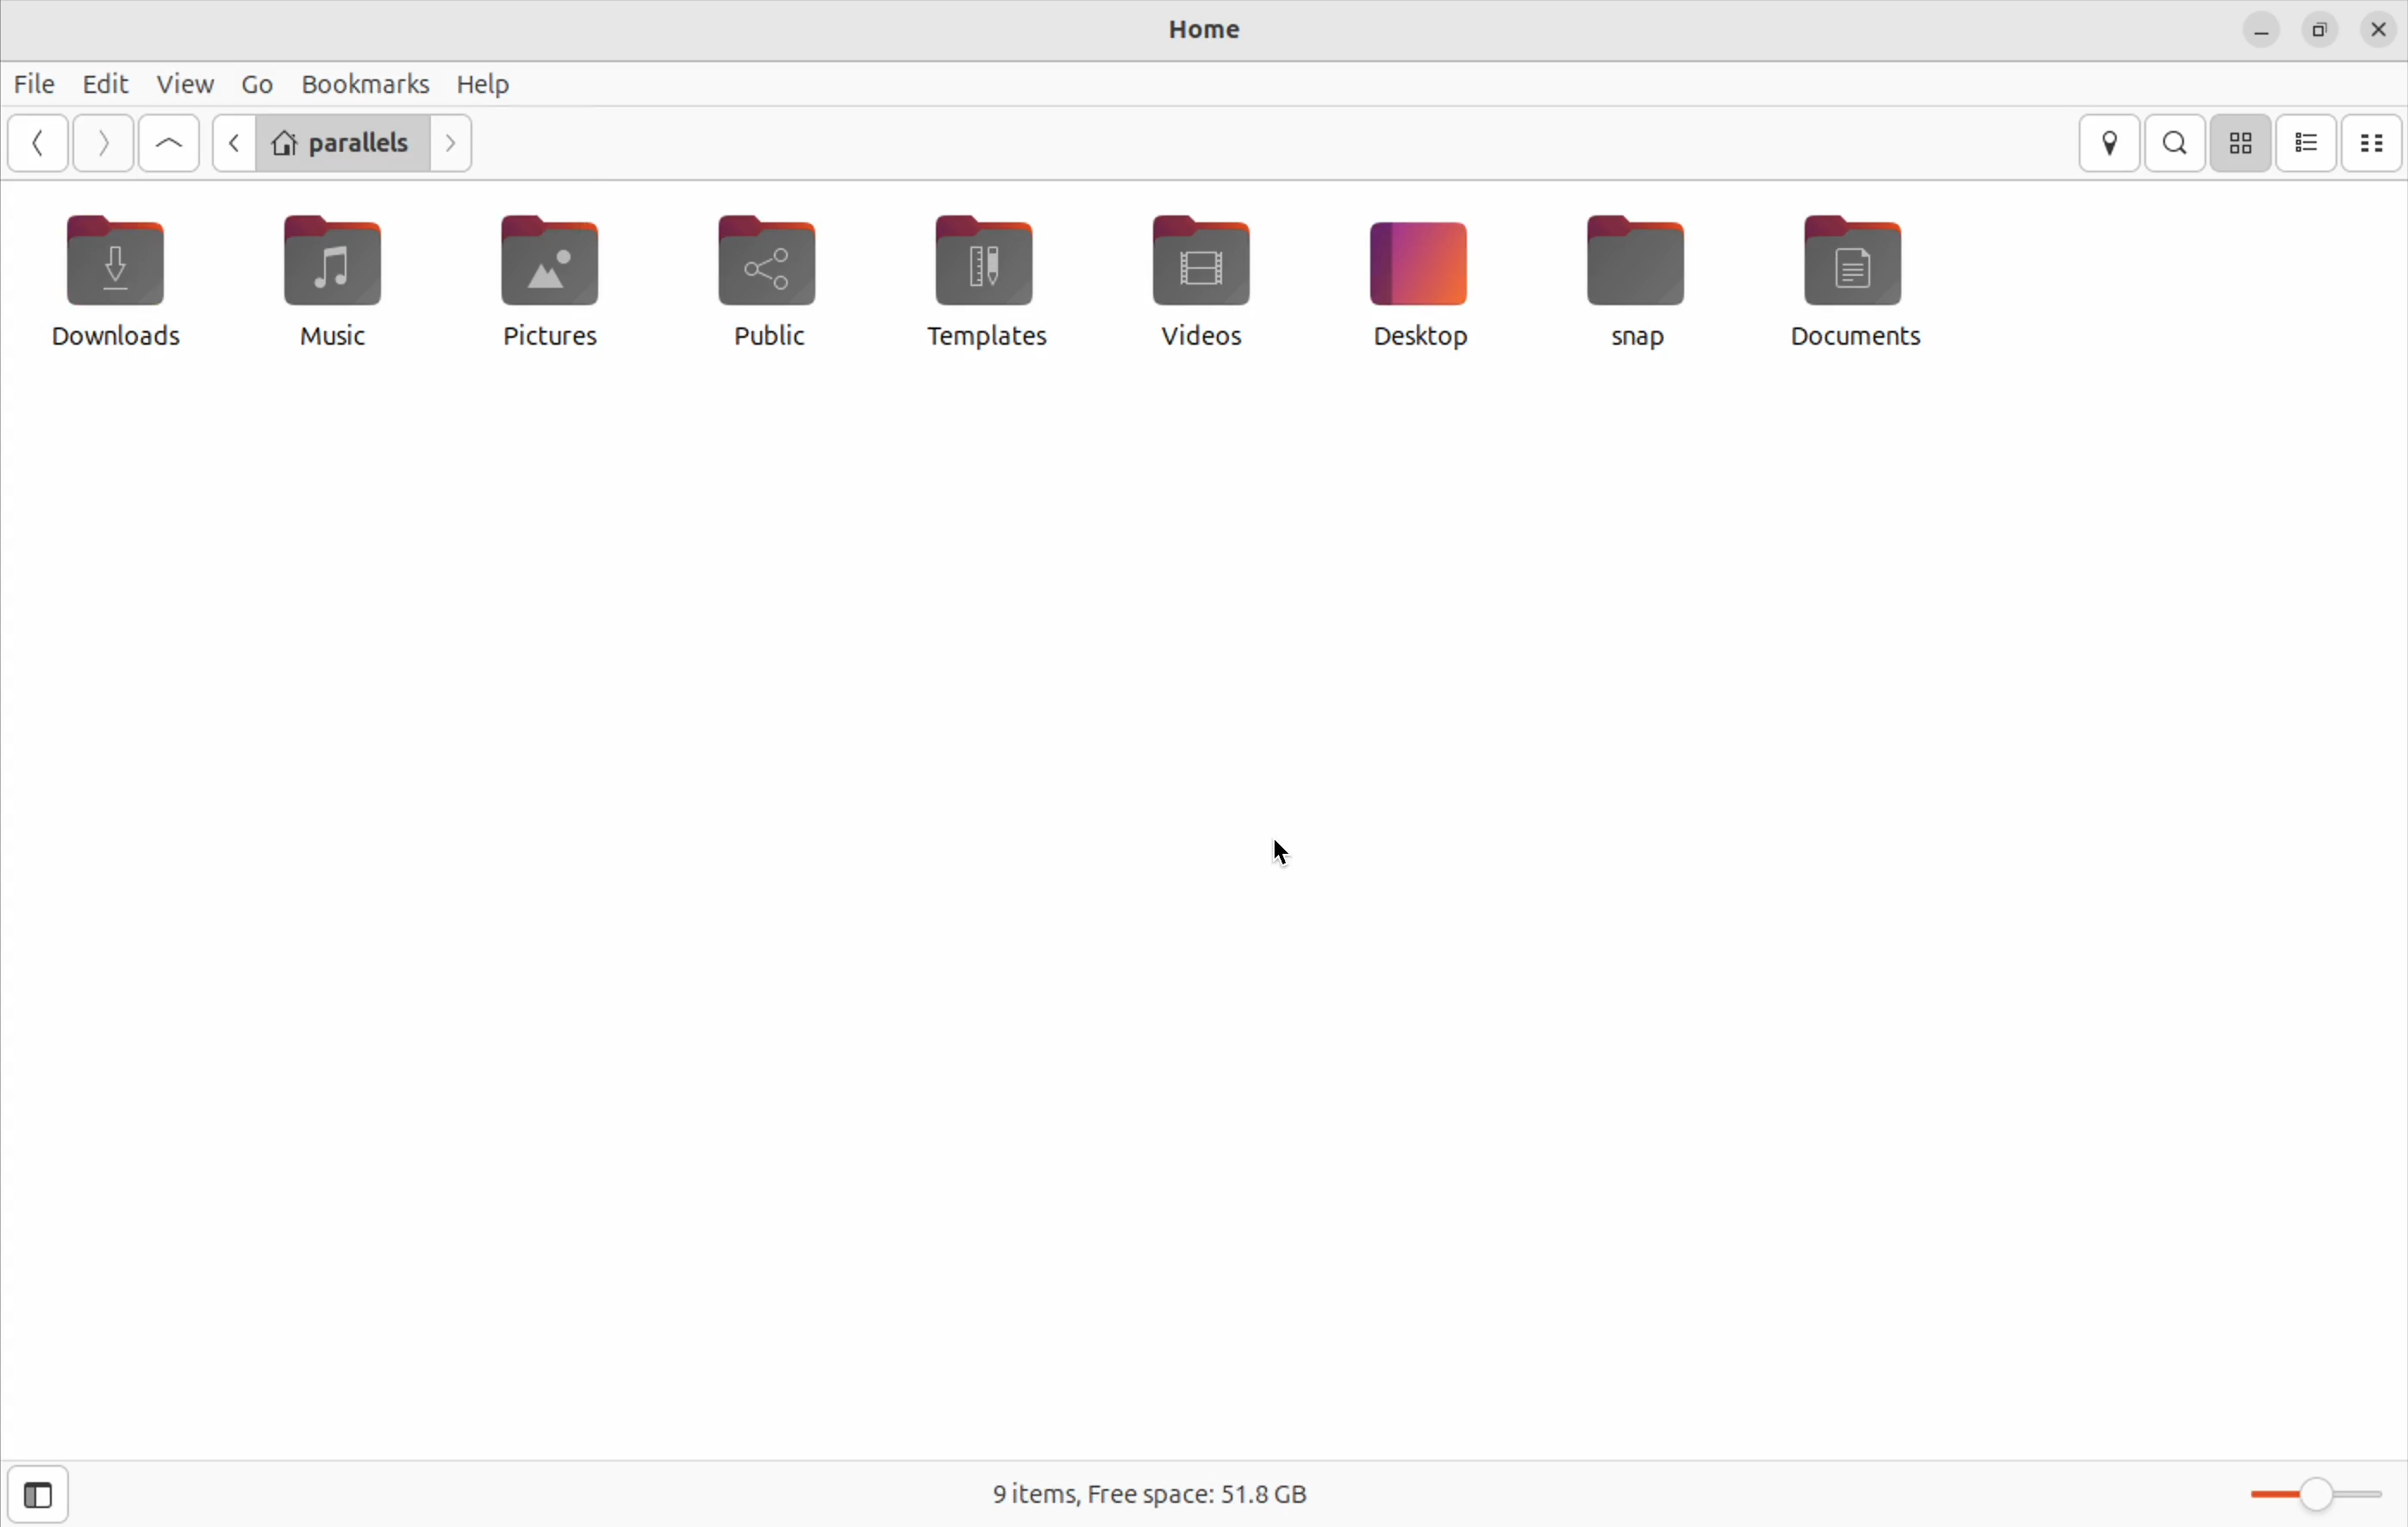  What do you see at coordinates (2376, 142) in the screenshot?
I see `compact view` at bounding box center [2376, 142].